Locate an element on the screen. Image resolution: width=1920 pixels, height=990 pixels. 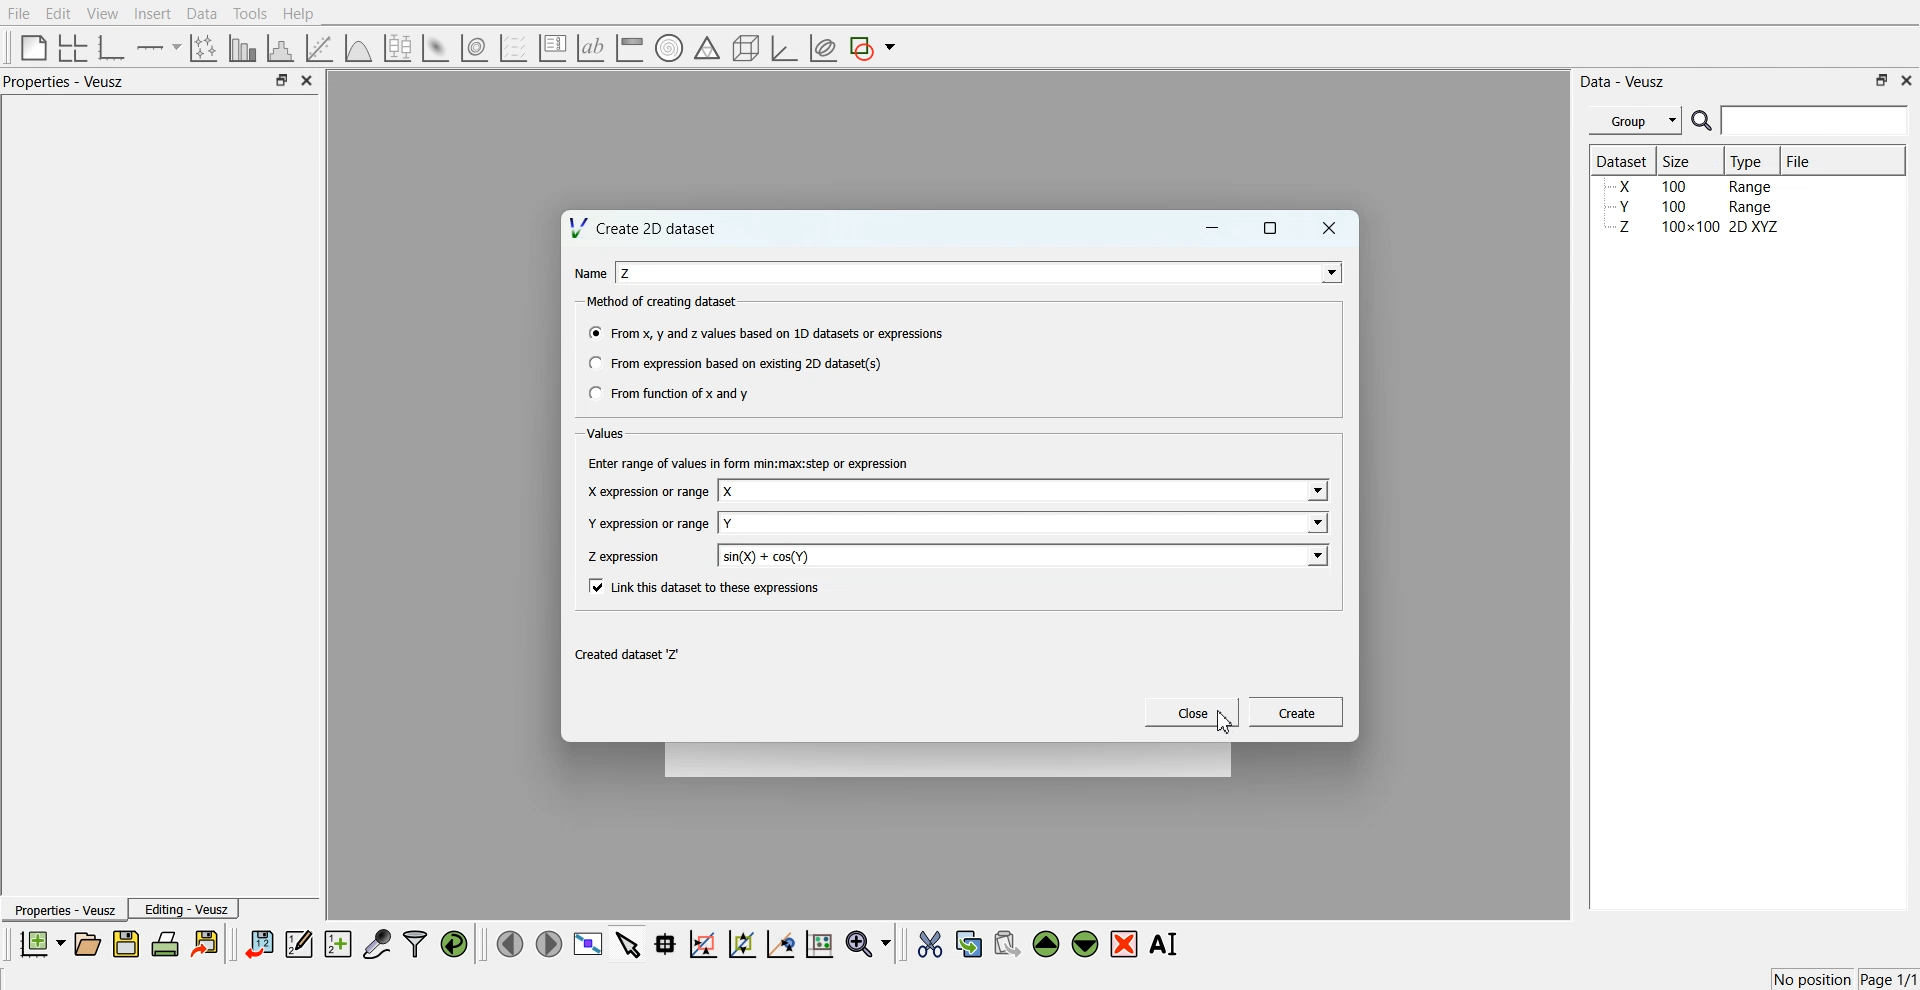
Maximize is located at coordinates (281, 79).